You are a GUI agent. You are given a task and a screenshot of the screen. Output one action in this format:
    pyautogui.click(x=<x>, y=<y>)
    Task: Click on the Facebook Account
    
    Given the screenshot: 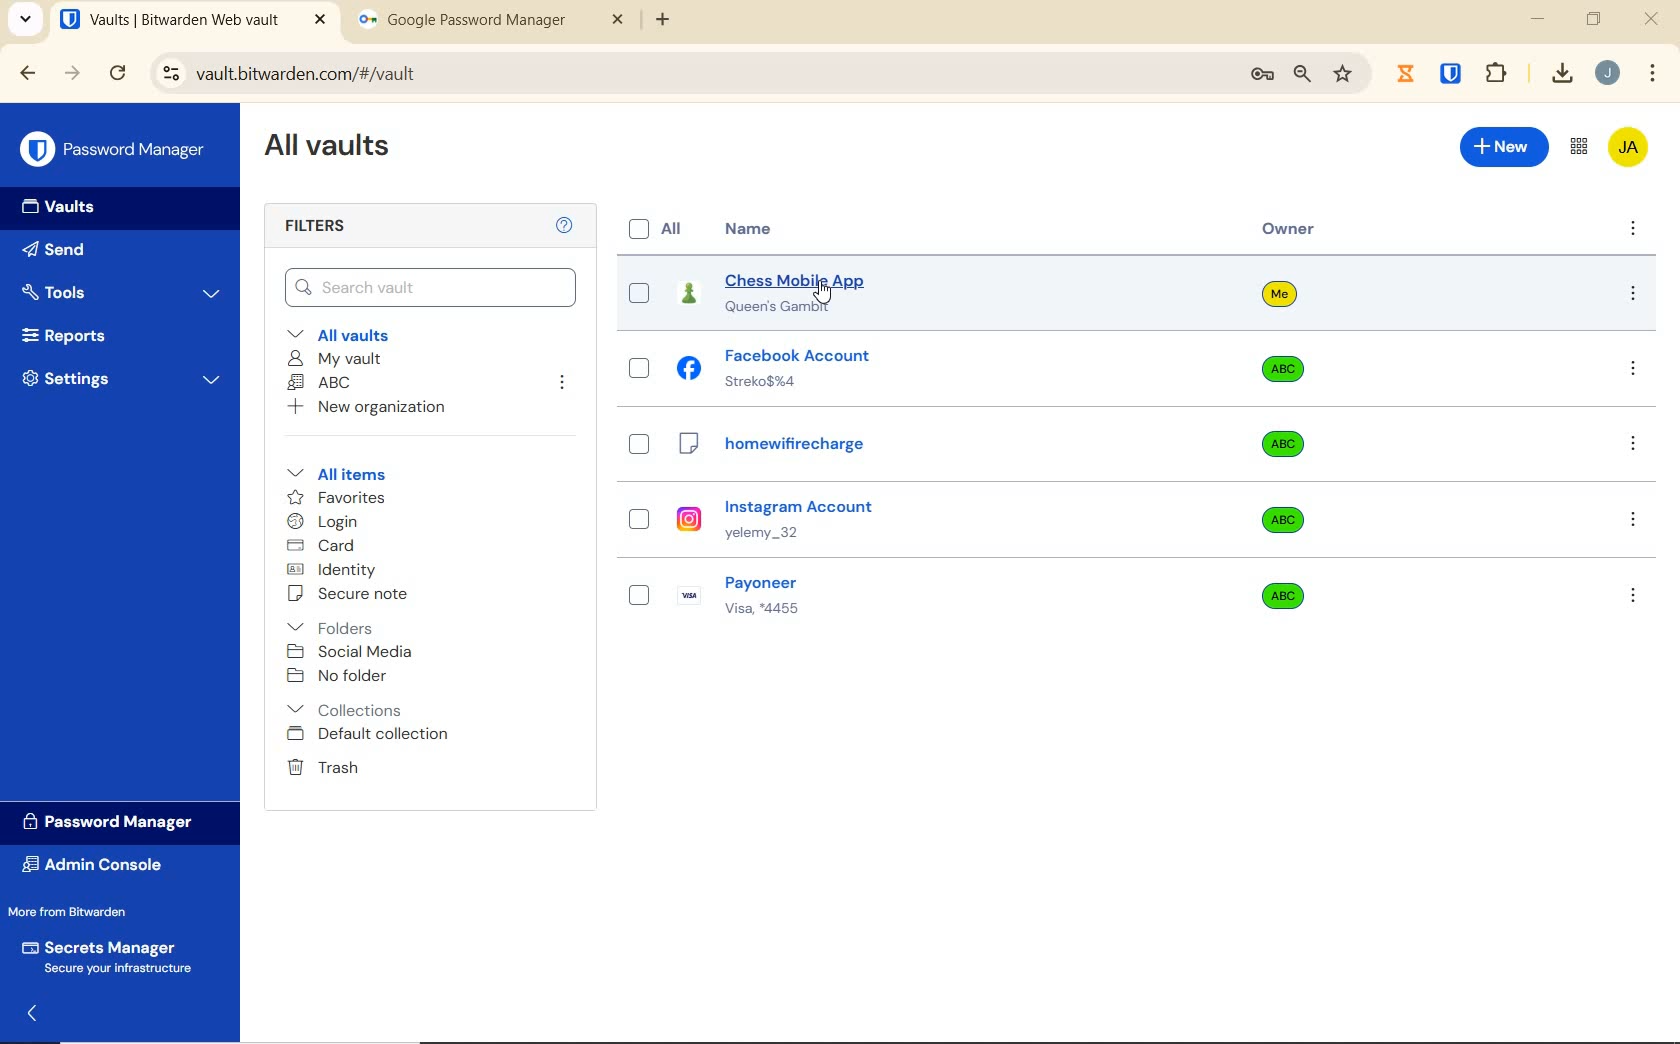 What is the action you would take?
    pyautogui.click(x=797, y=356)
    